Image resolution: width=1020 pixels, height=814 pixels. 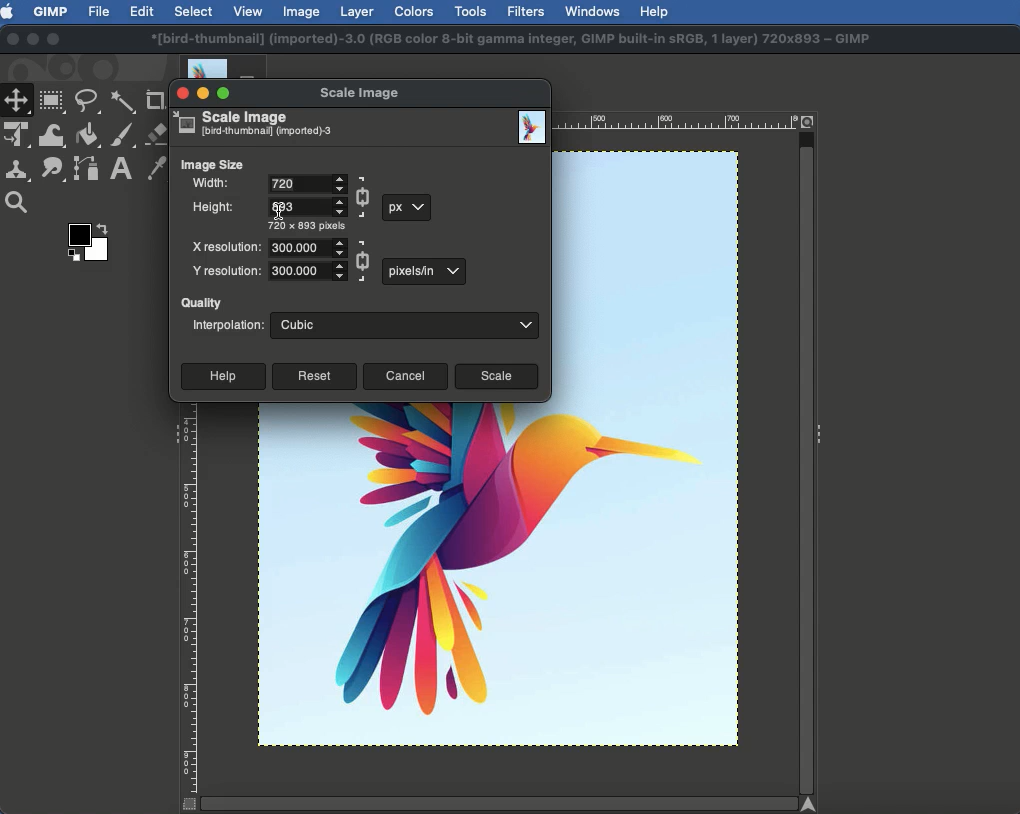 What do you see at coordinates (306, 184) in the screenshot?
I see `` at bounding box center [306, 184].